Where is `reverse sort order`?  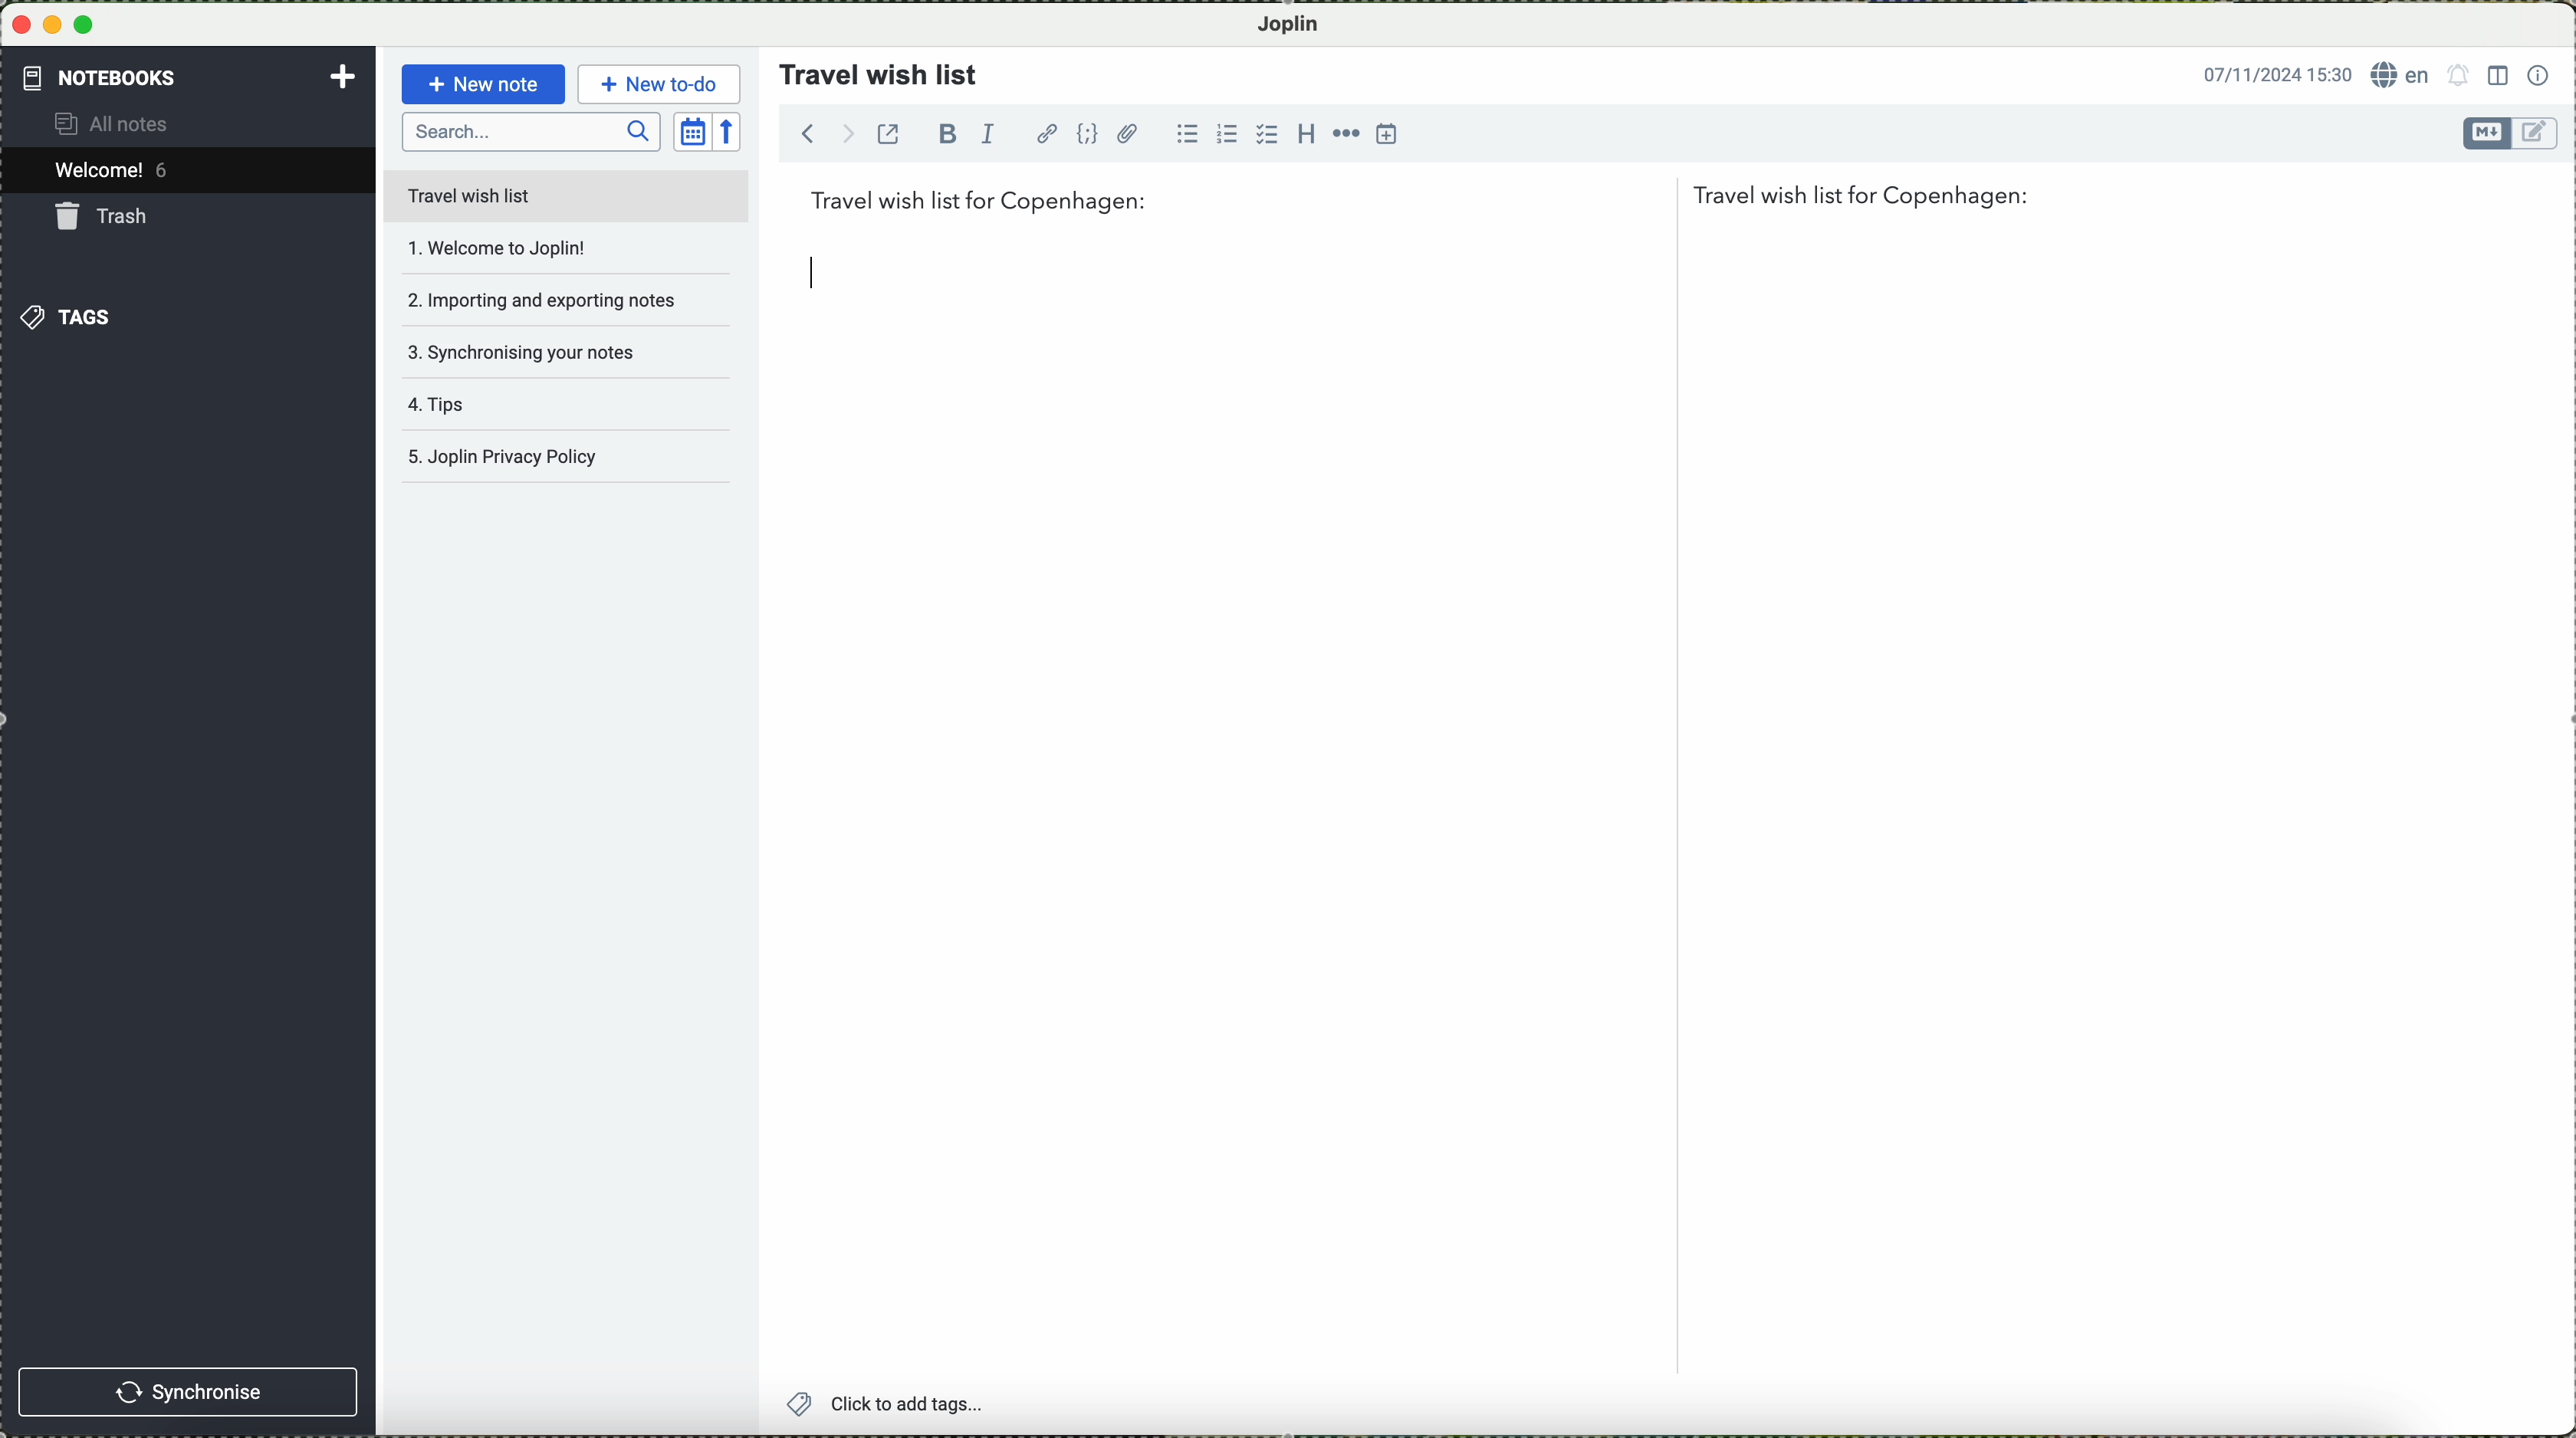
reverse sort order is located at coordinates (732, 130).